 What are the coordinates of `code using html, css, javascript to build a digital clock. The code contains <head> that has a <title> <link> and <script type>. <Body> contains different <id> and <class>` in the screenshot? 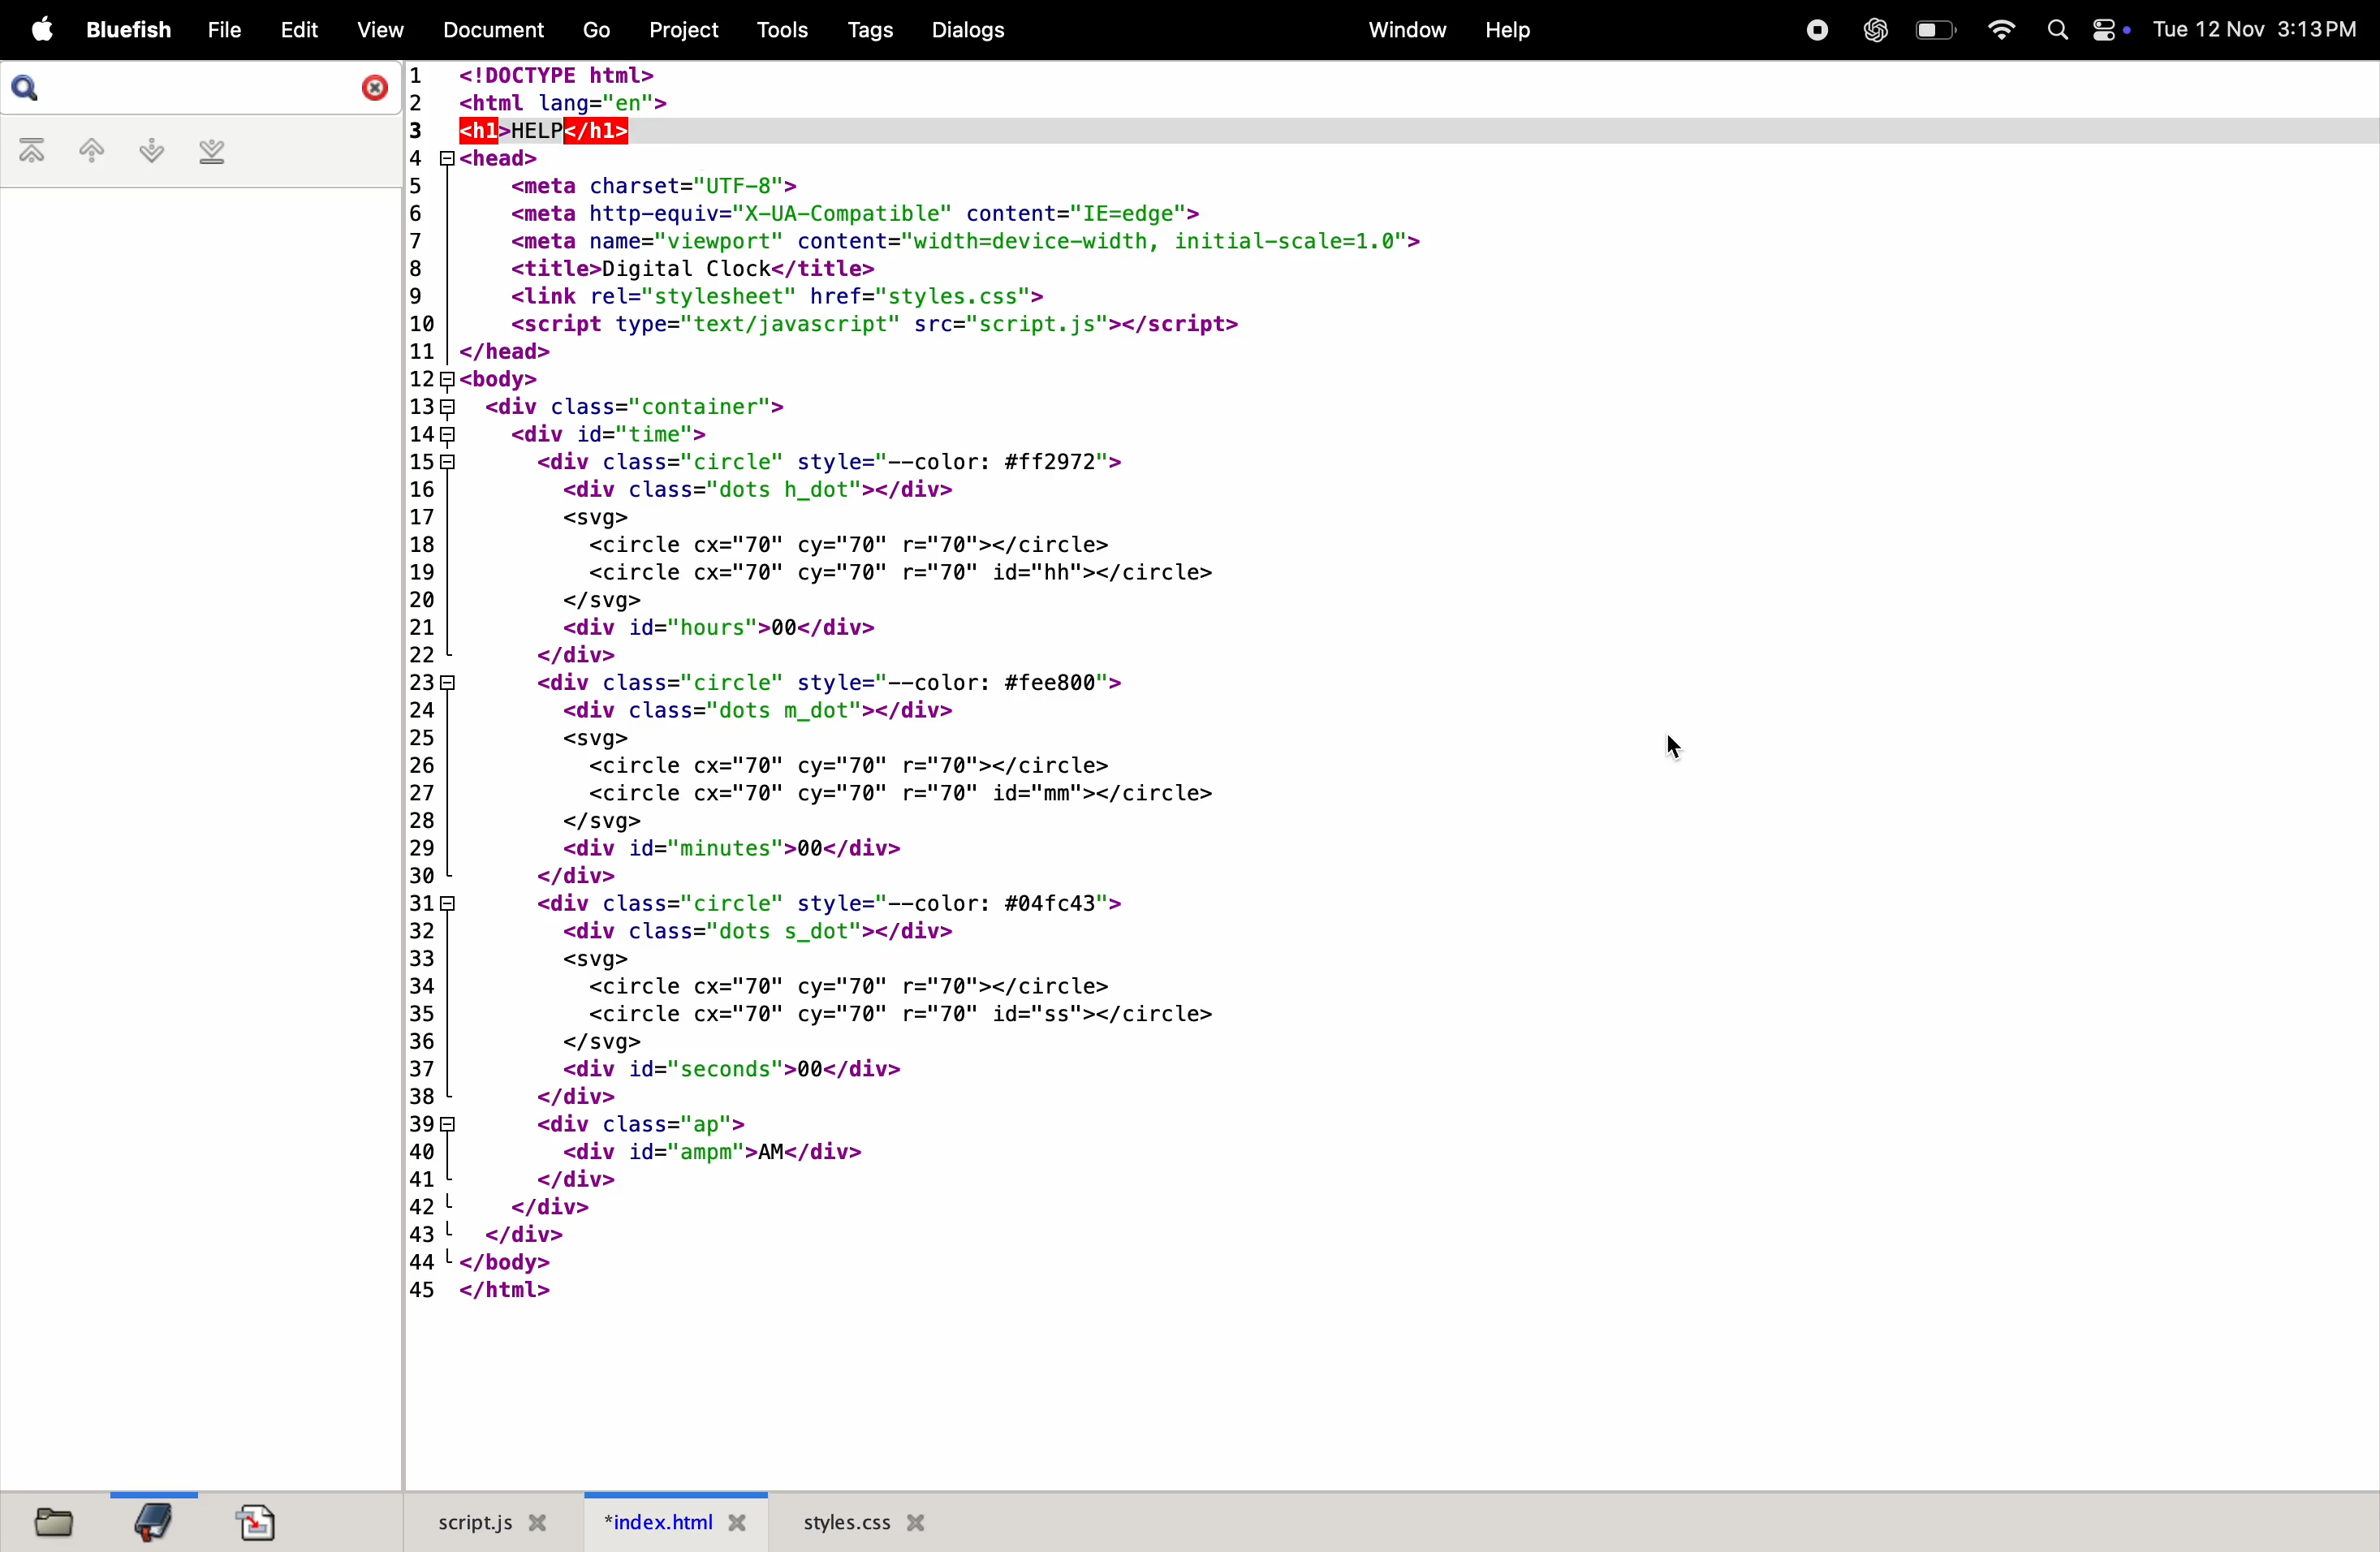 It's located at (1382, 818).